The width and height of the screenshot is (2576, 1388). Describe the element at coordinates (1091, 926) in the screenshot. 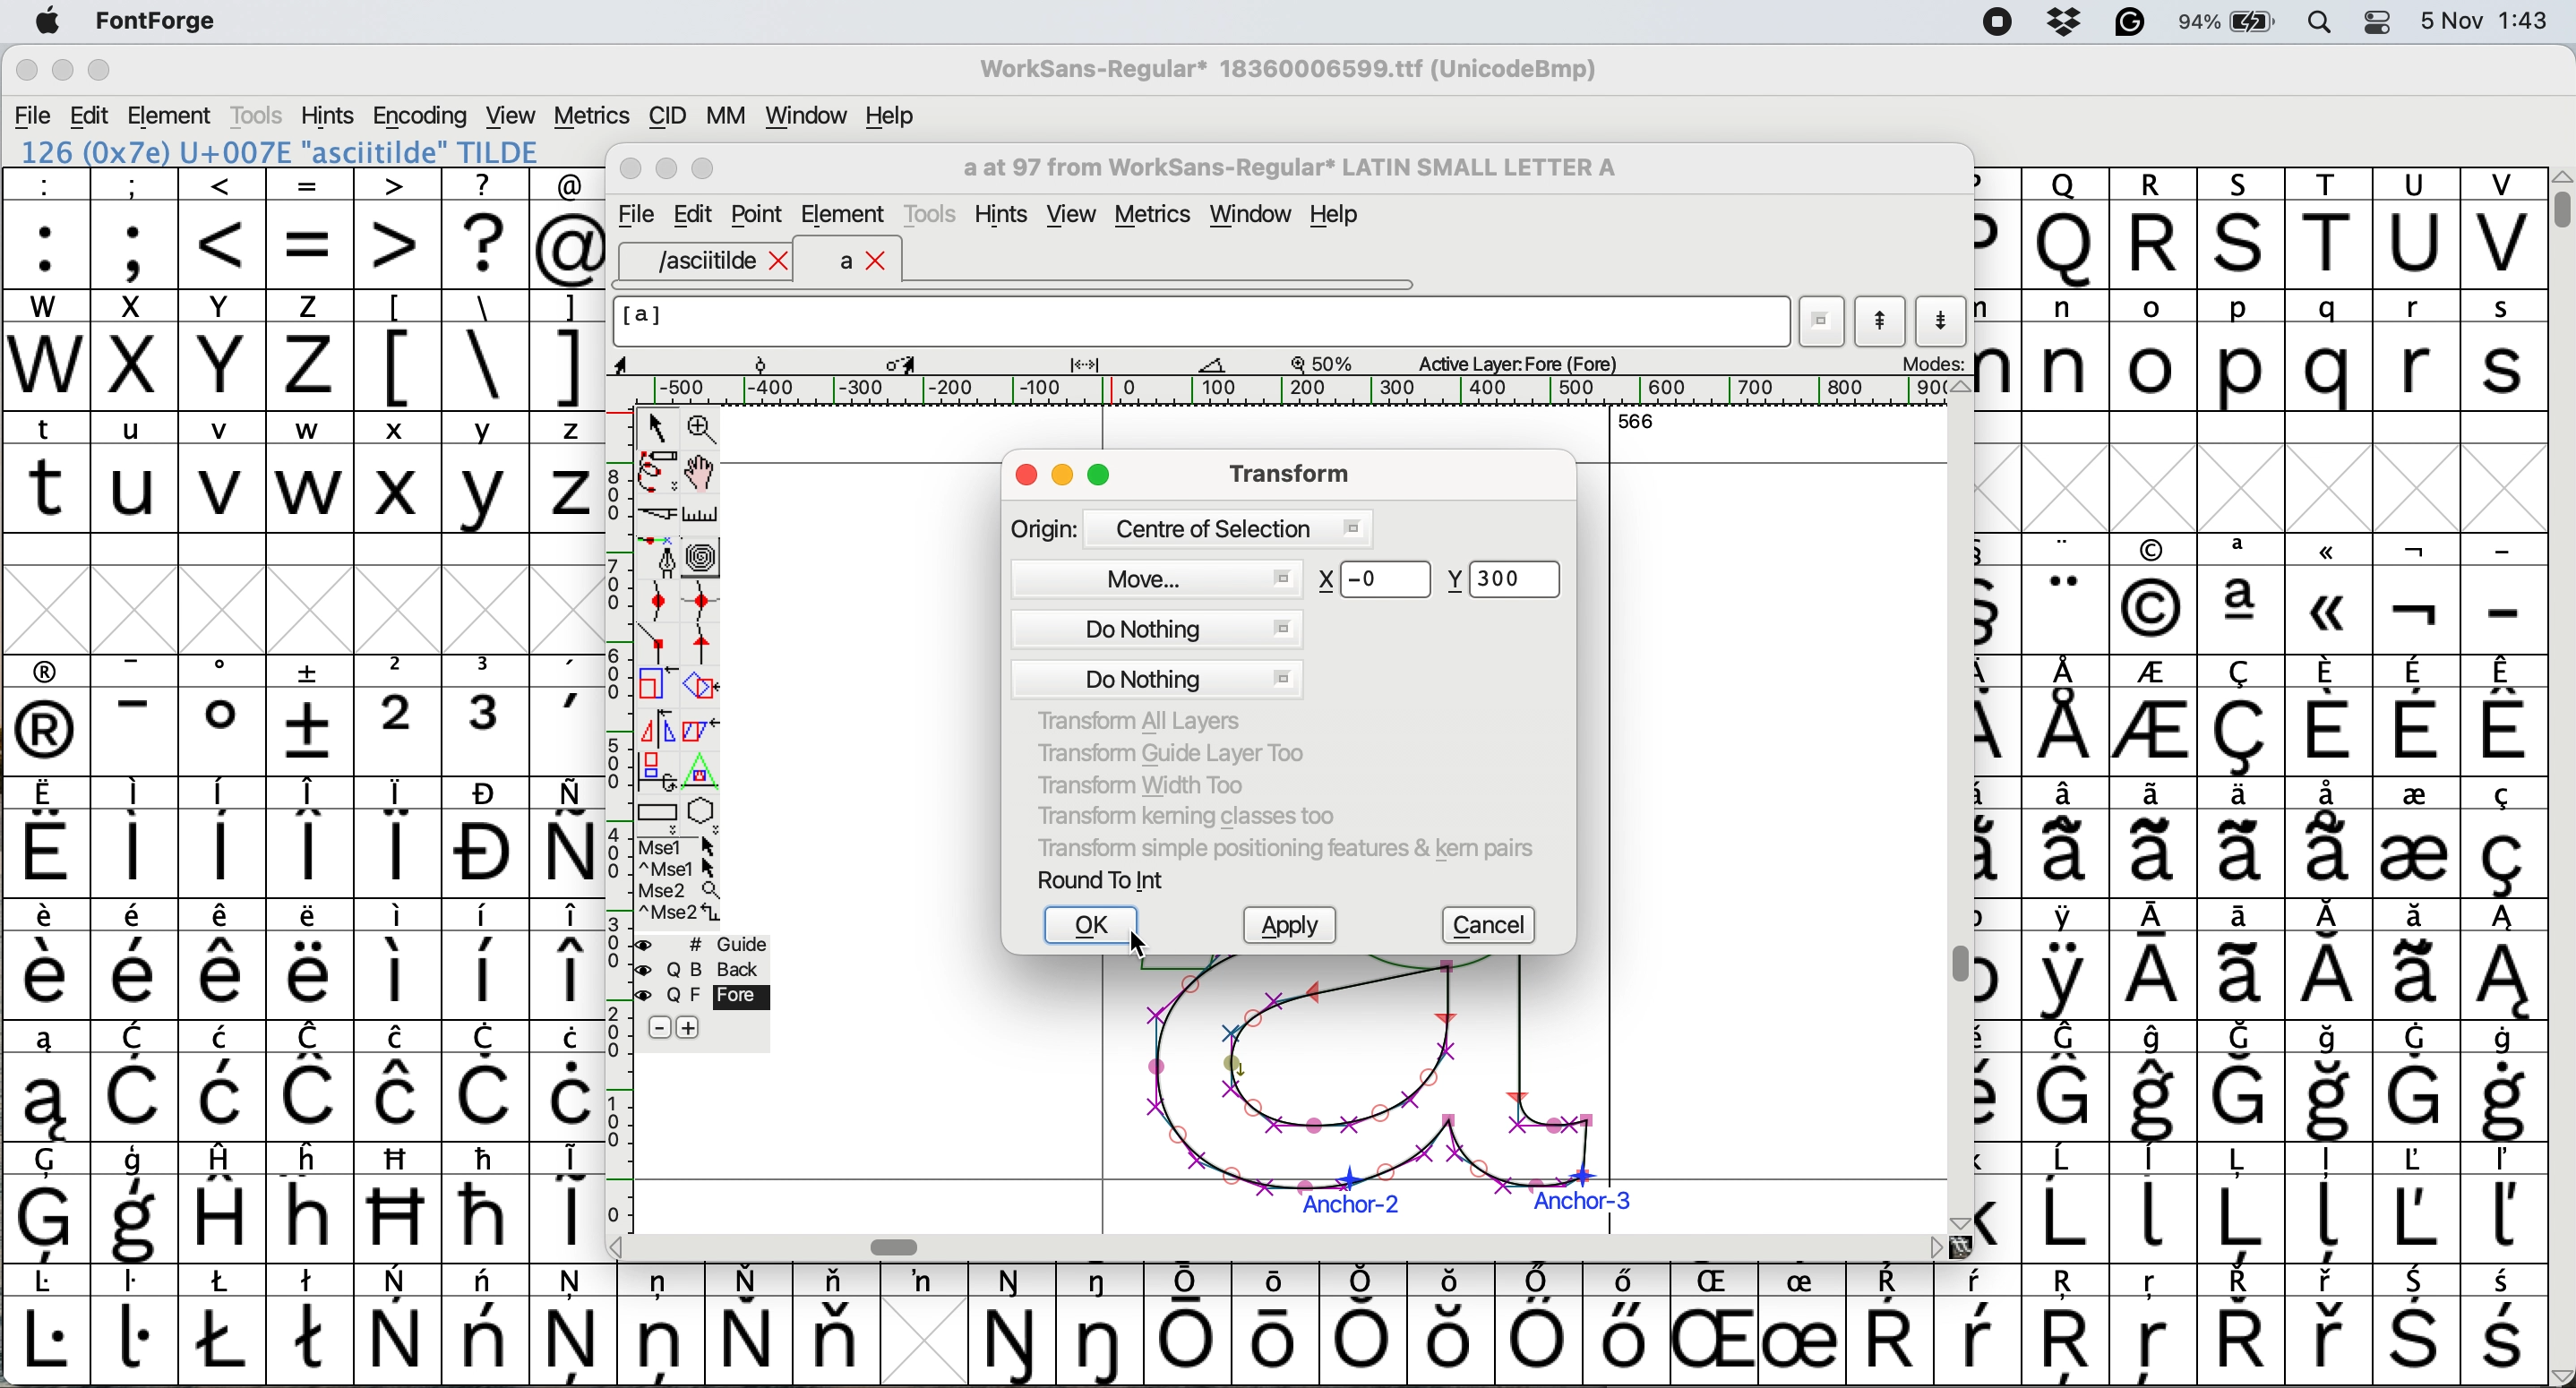

I see `ok` at that location.